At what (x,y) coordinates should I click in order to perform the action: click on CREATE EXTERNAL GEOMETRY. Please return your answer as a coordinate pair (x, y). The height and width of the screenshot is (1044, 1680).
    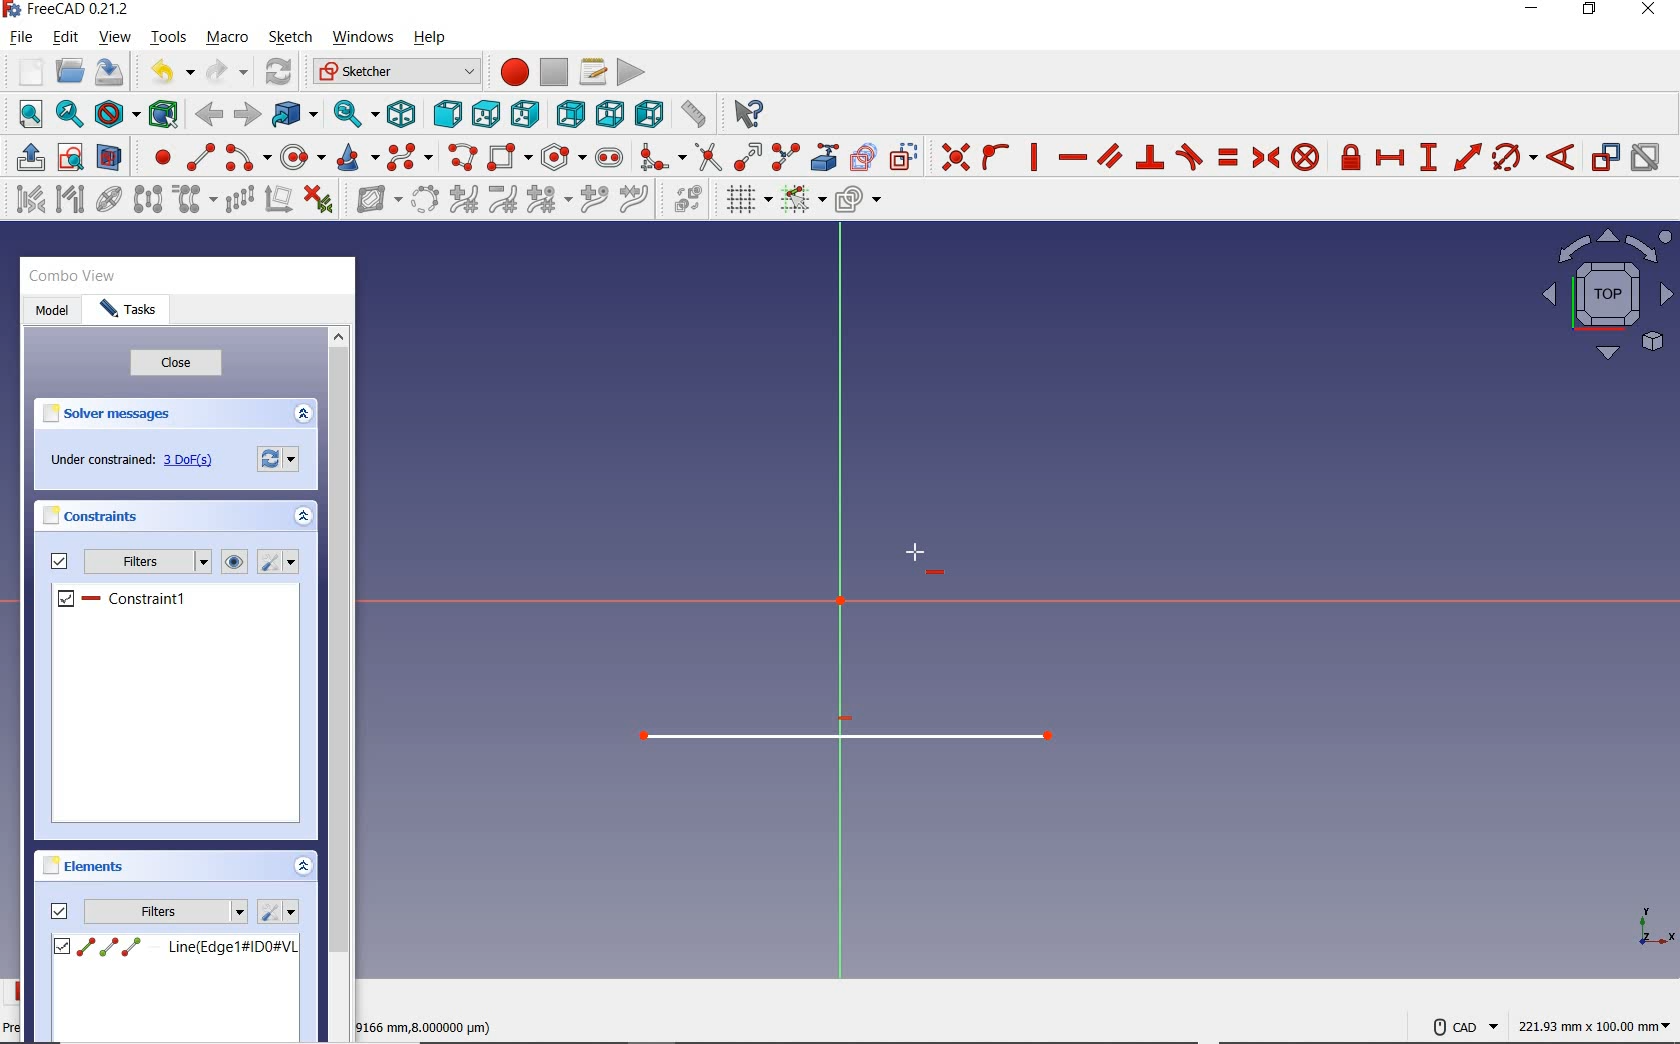
    Looking at the image, I should click on (827, 155).